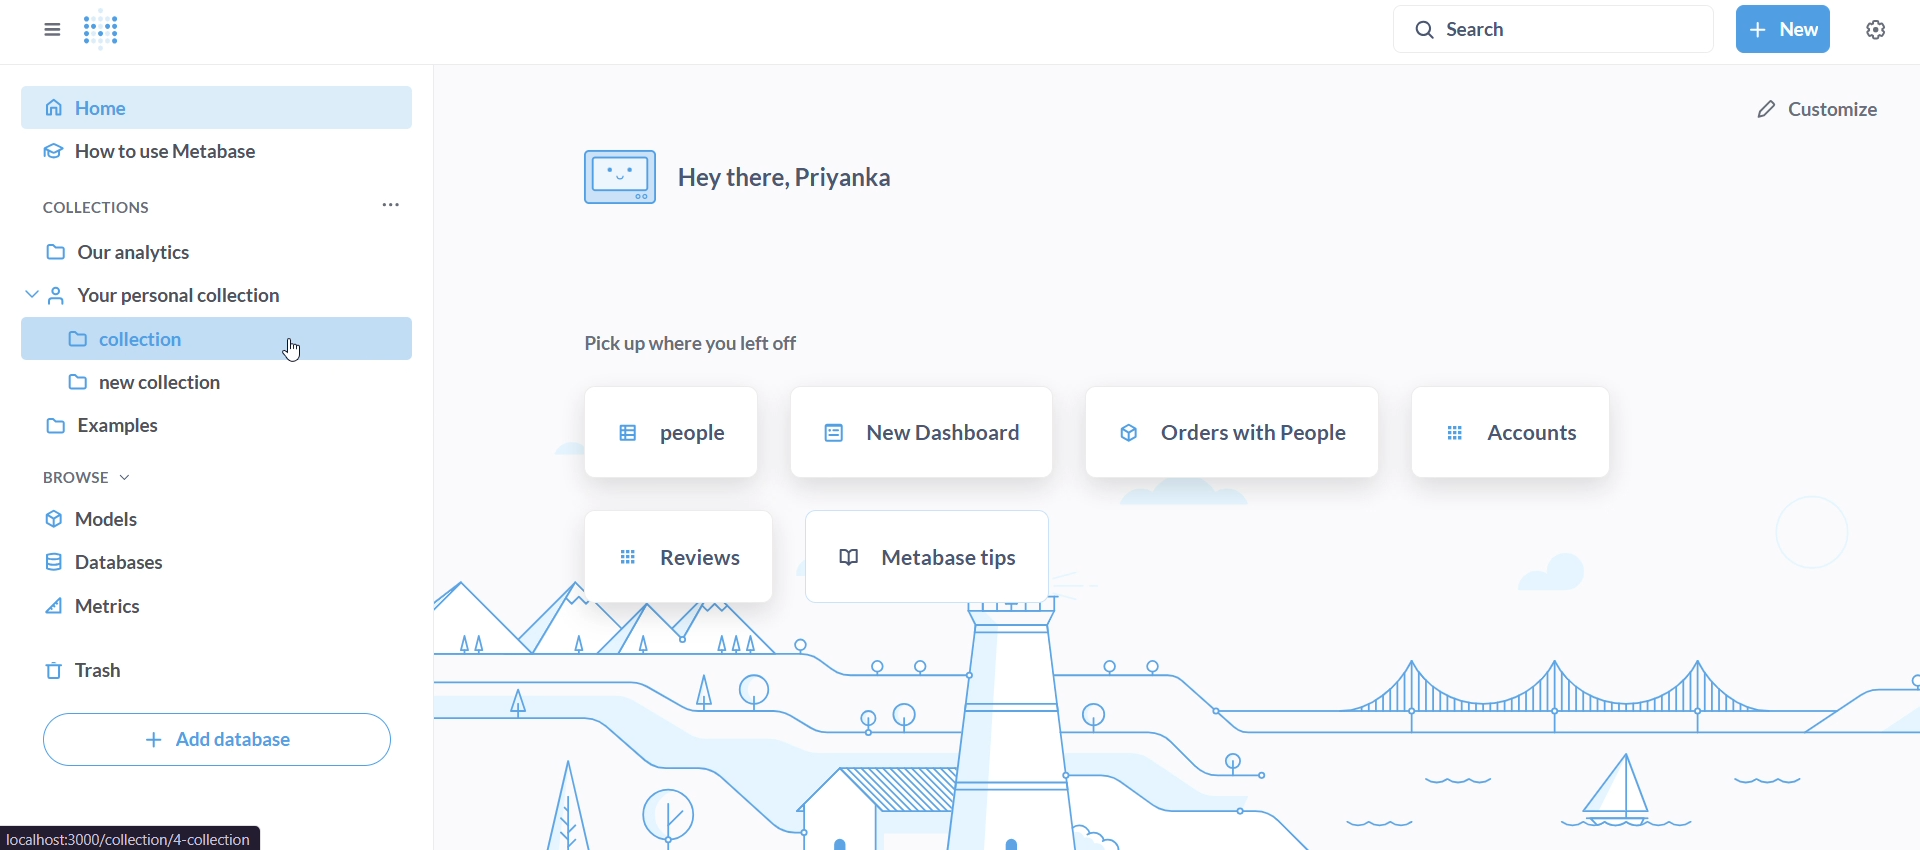  Describe the element at coordinates (930, 560) in the screenshot. I see `metabase tips` at that location.